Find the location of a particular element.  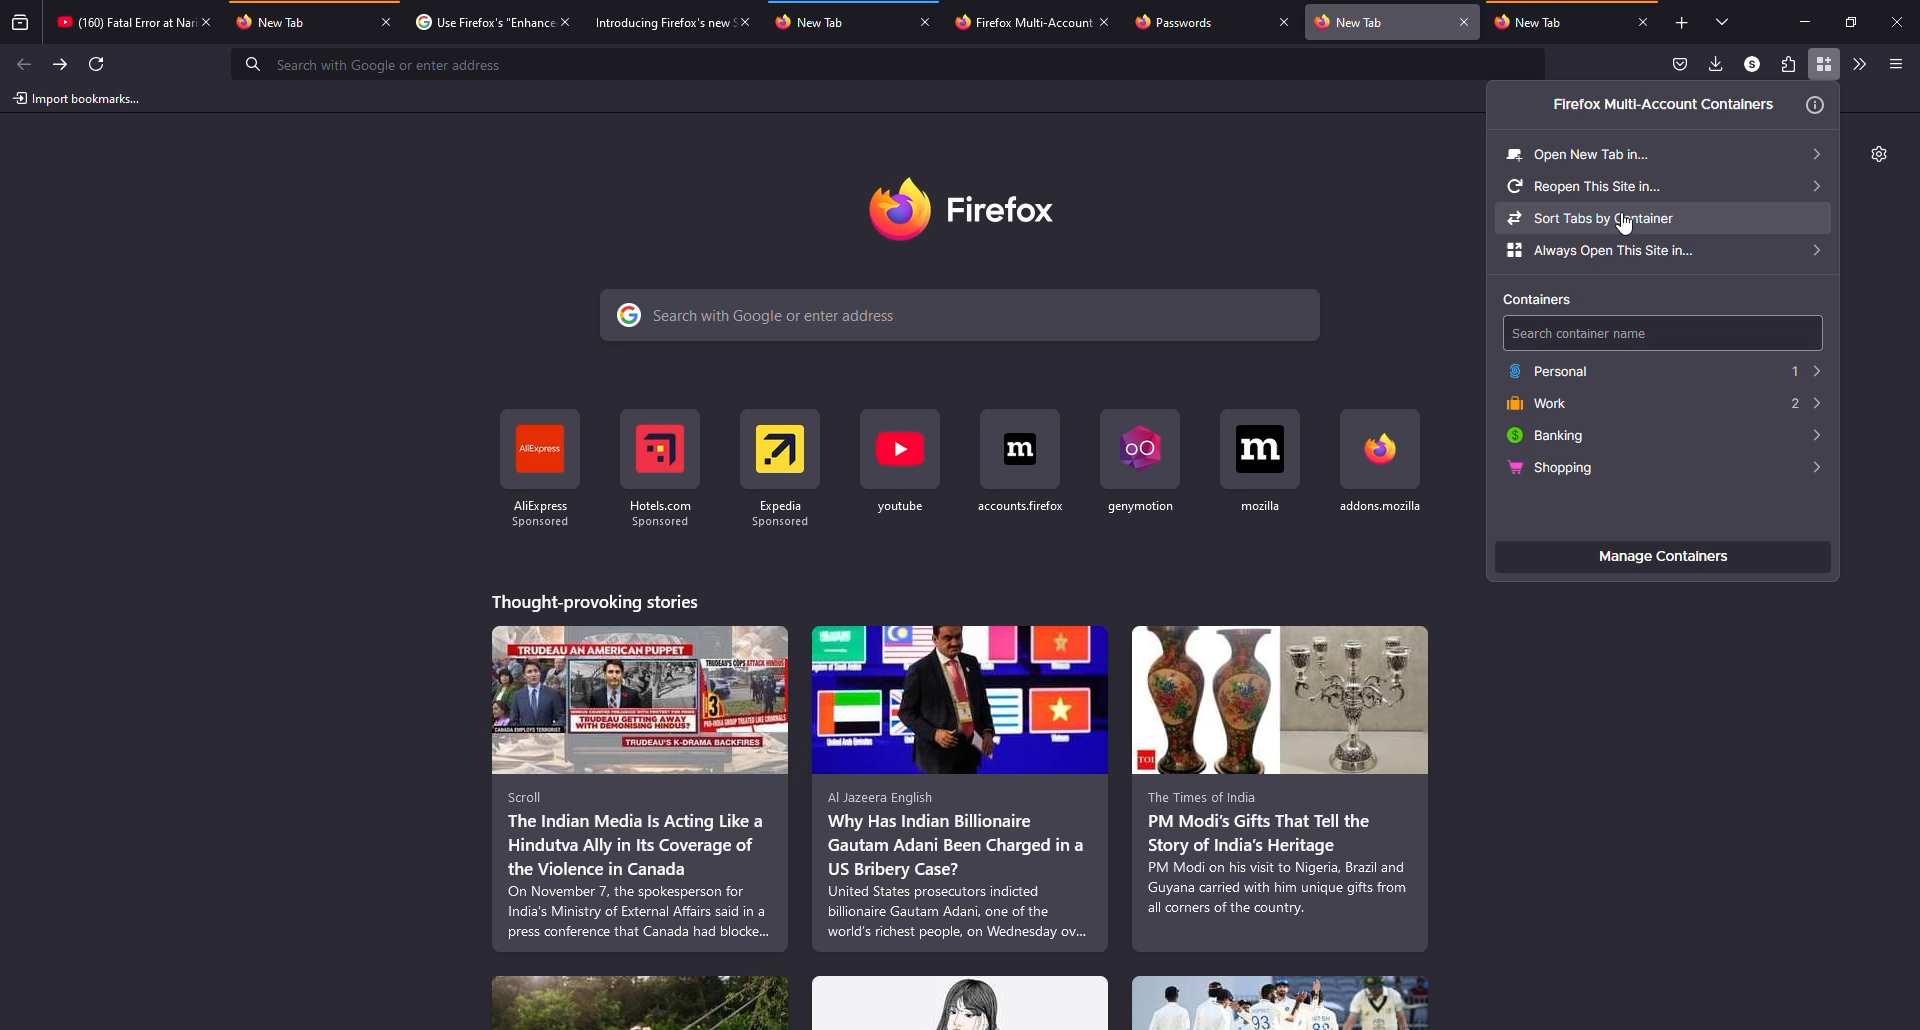

manage containers is located at coordinates (1662, 557).